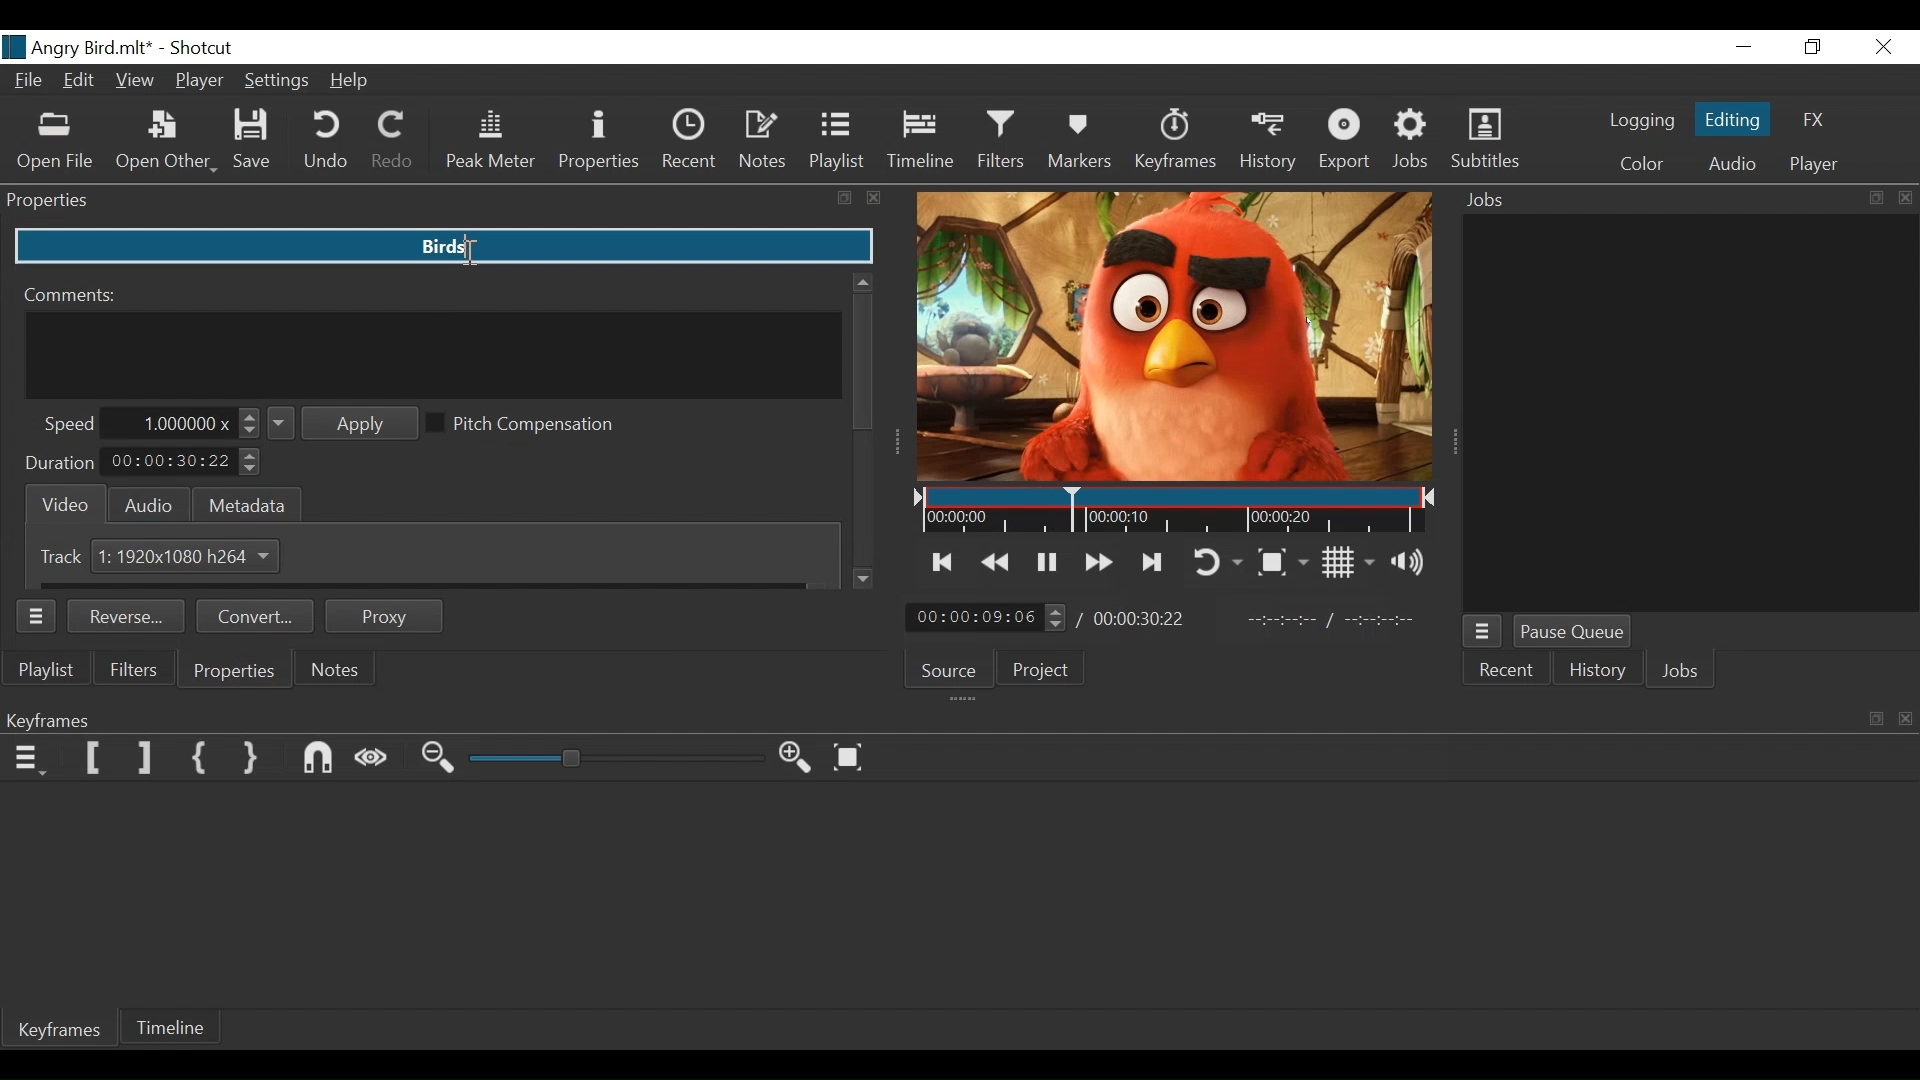 The width and height of the screenshot is (1920, 1080). Describe the element at coordinates (65, 556) in the screenshot. I see `Track` at that location.